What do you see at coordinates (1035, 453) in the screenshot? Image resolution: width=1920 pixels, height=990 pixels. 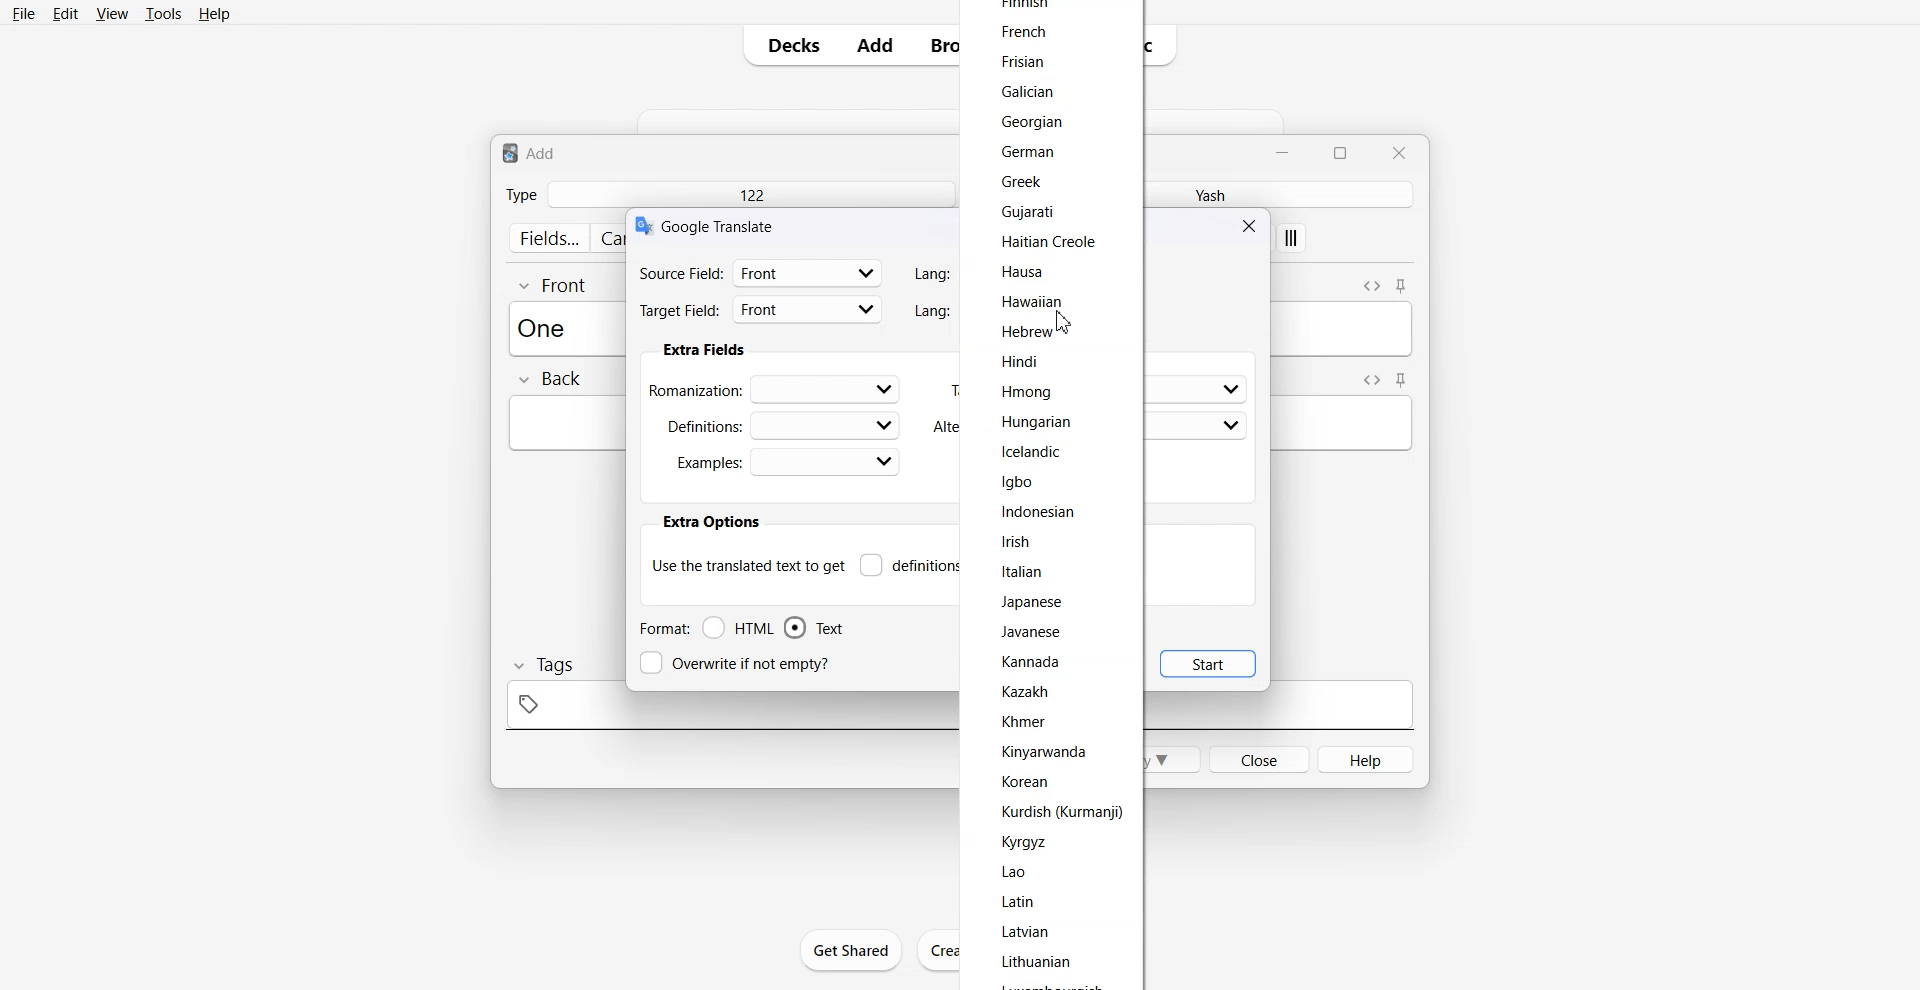 I see `Icelandic` at bounding box center [1035, 453].